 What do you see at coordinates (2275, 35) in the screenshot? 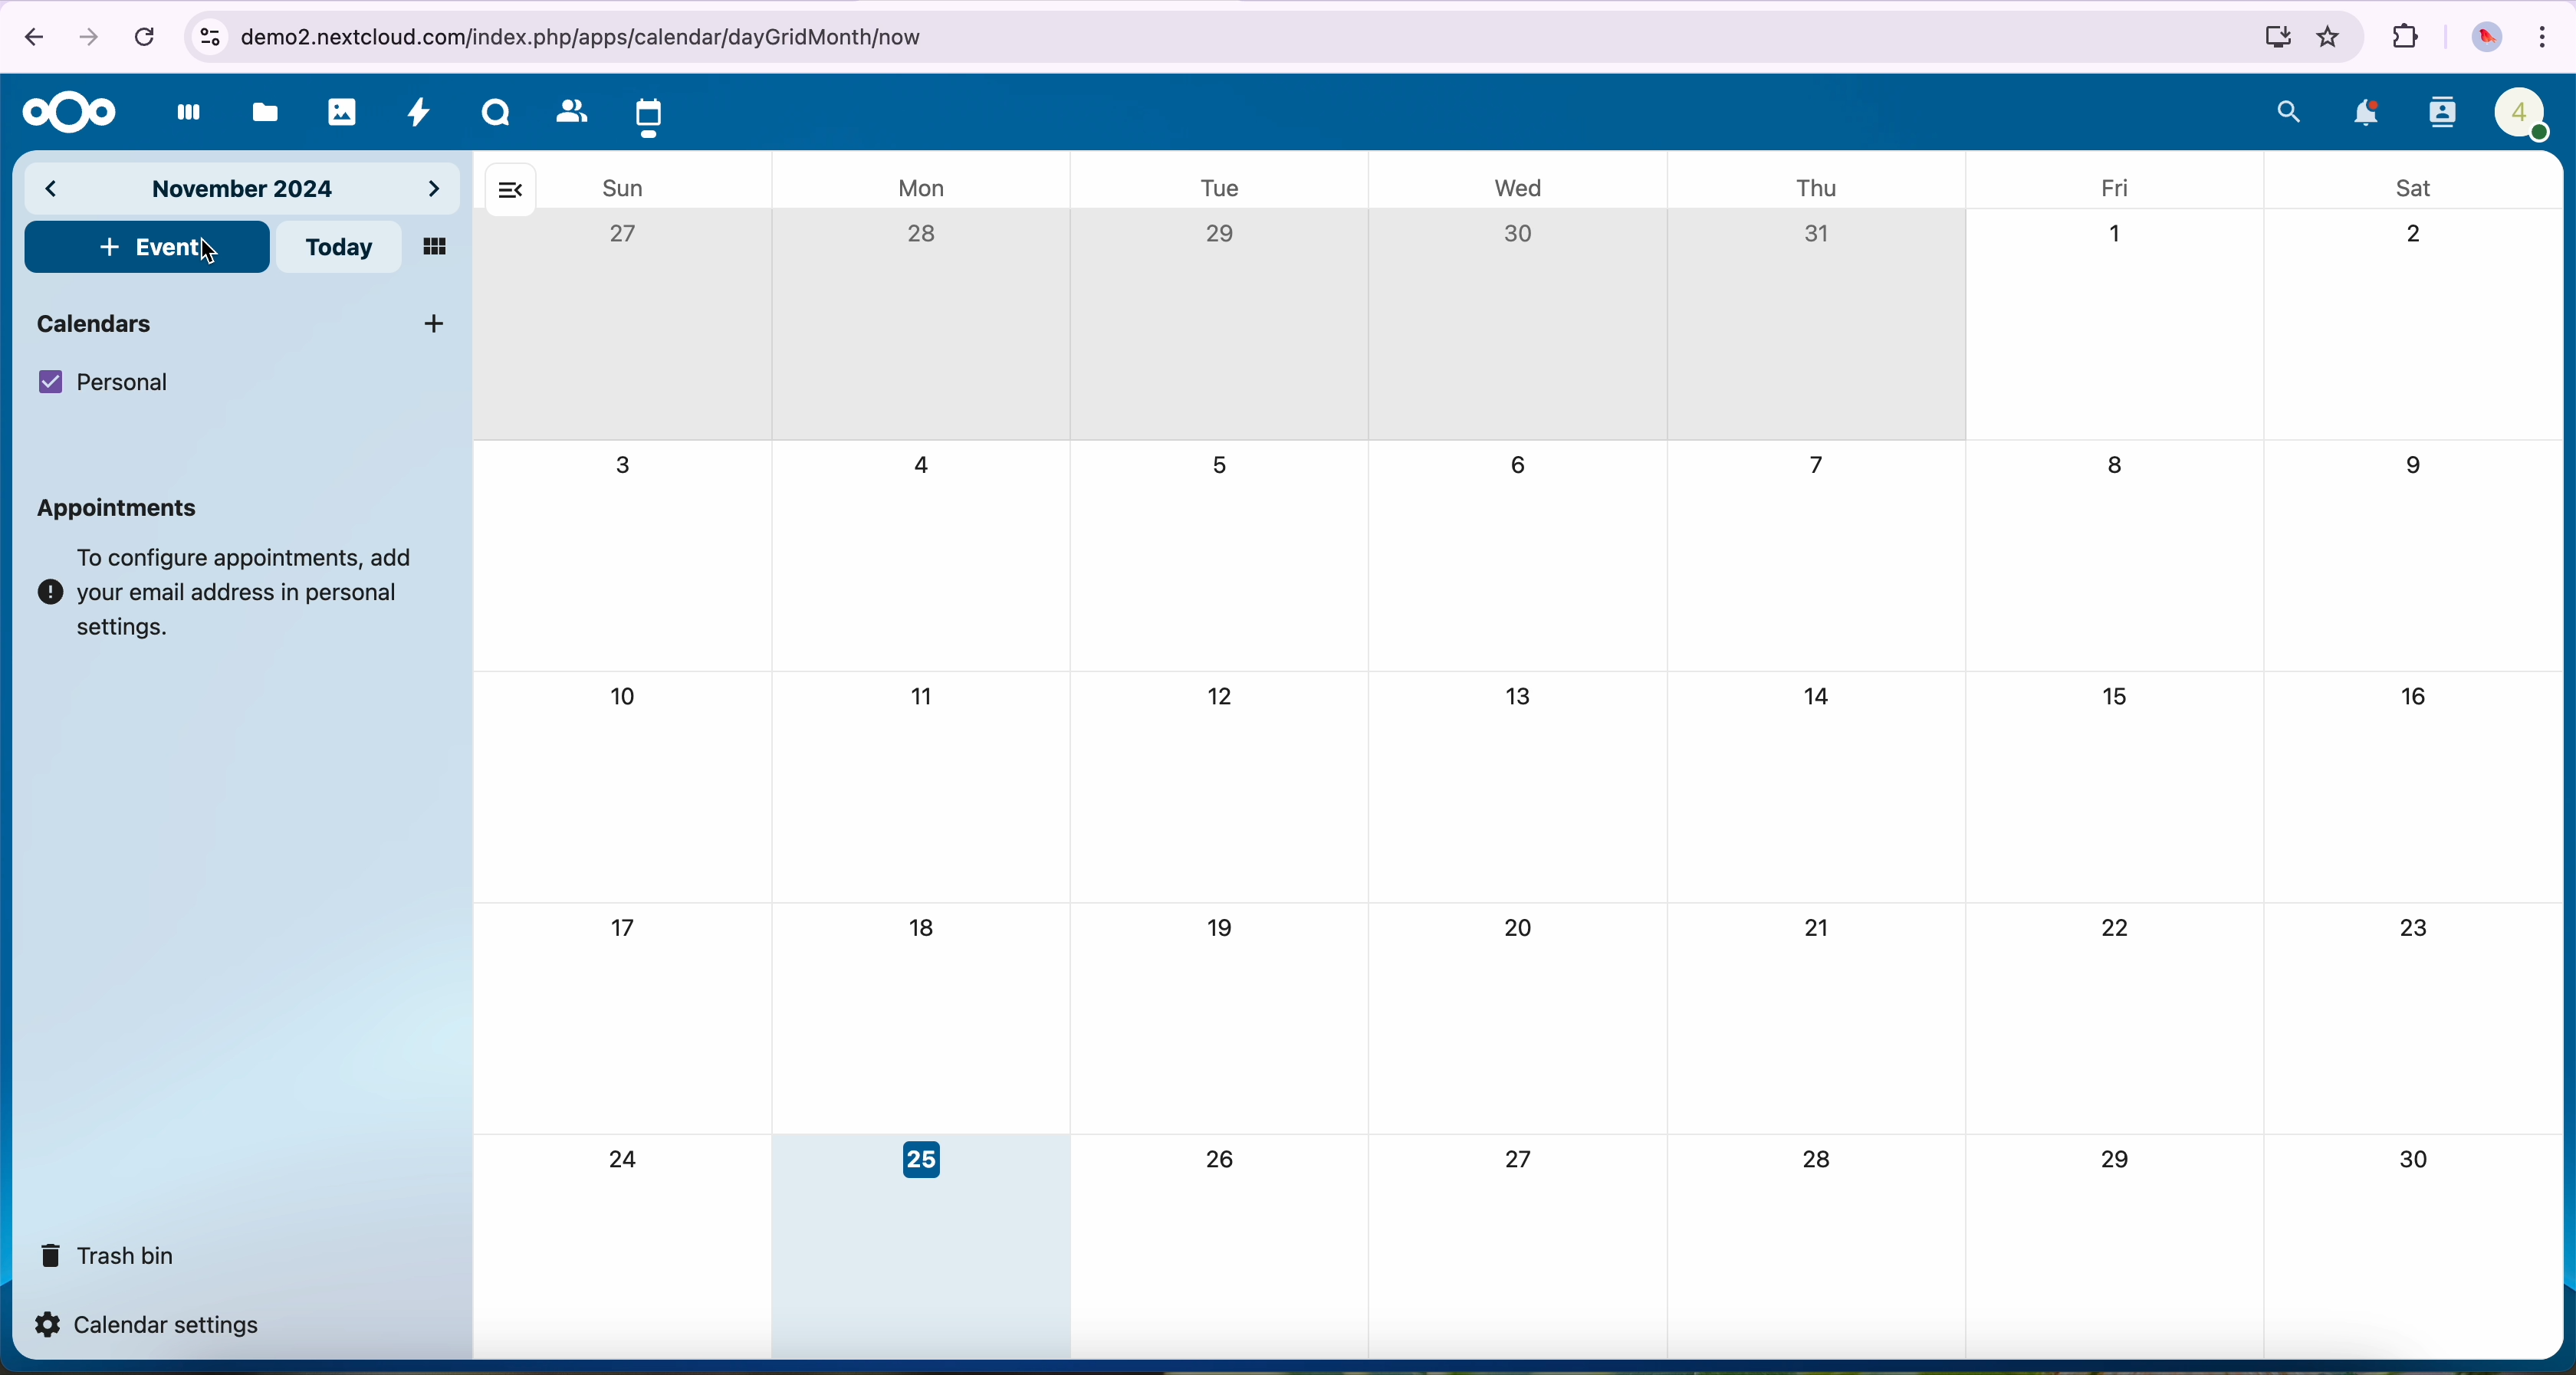
I see `install Nextcloud` at bounding box center [2275, 35].